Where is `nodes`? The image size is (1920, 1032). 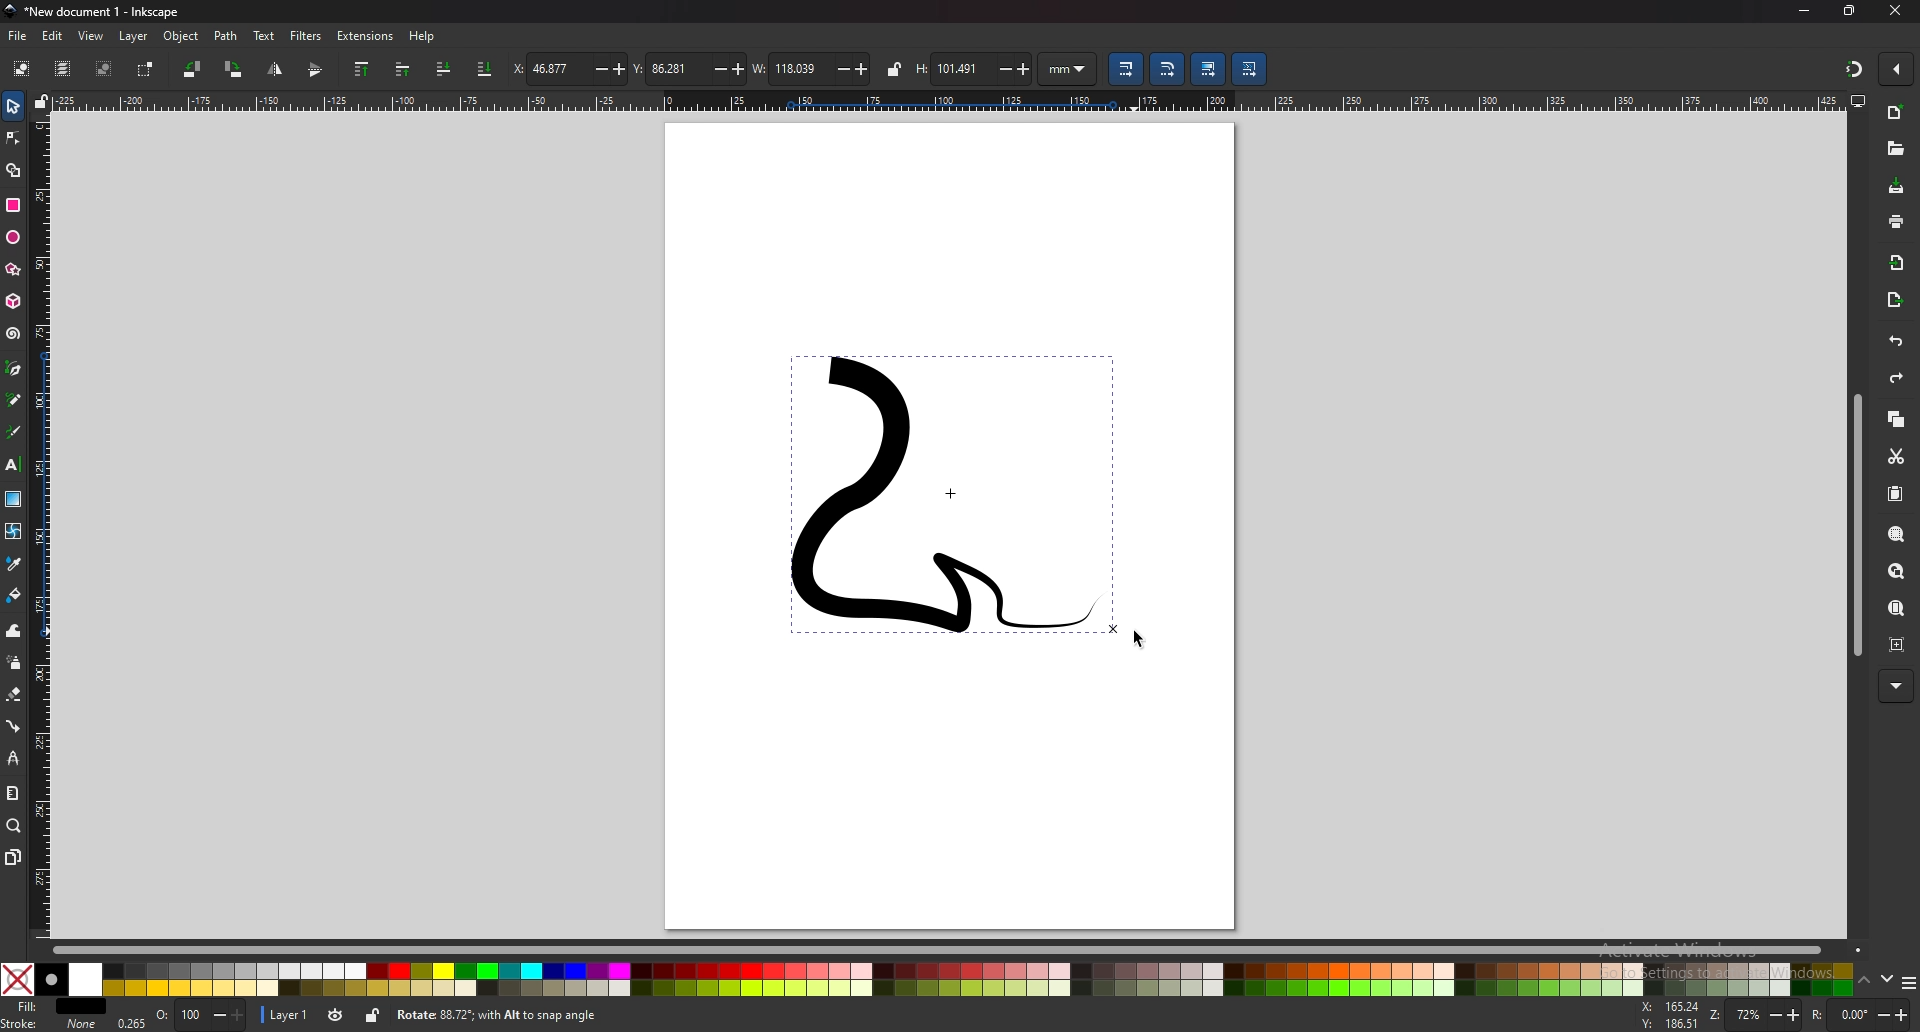
nodes is located at coordinates (14, 137).